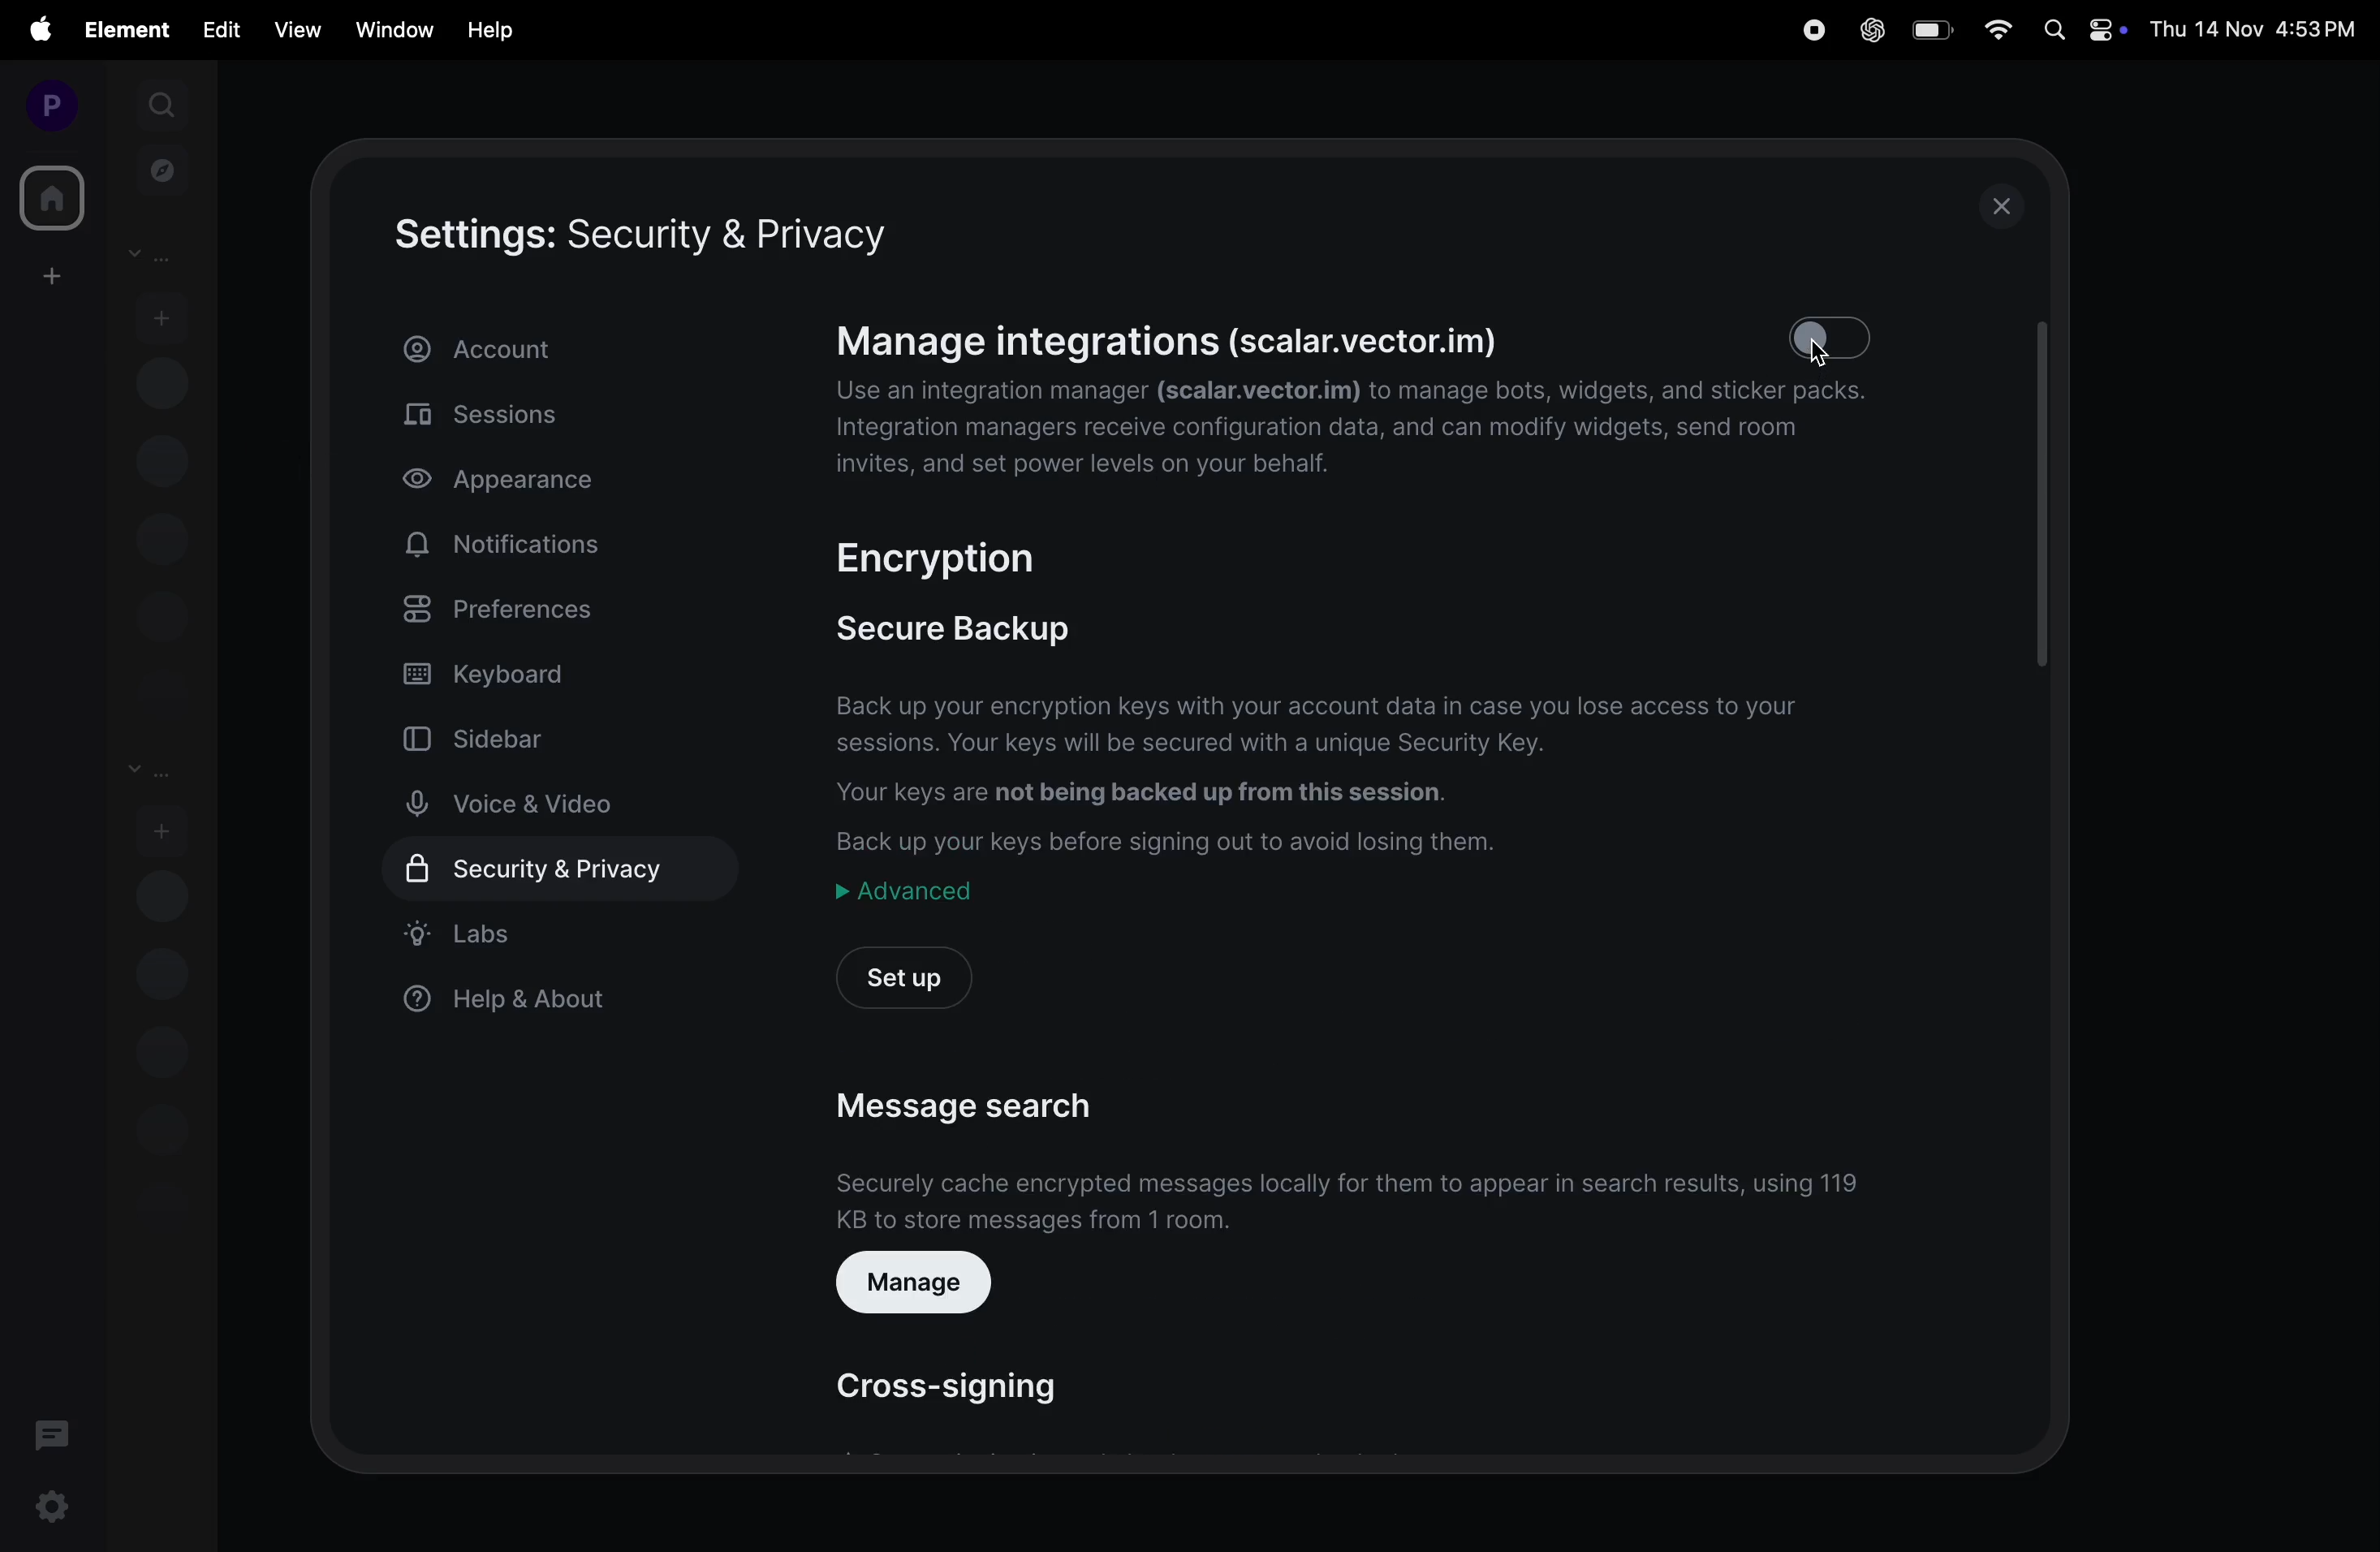  I want to click on account, so click(479, 355).